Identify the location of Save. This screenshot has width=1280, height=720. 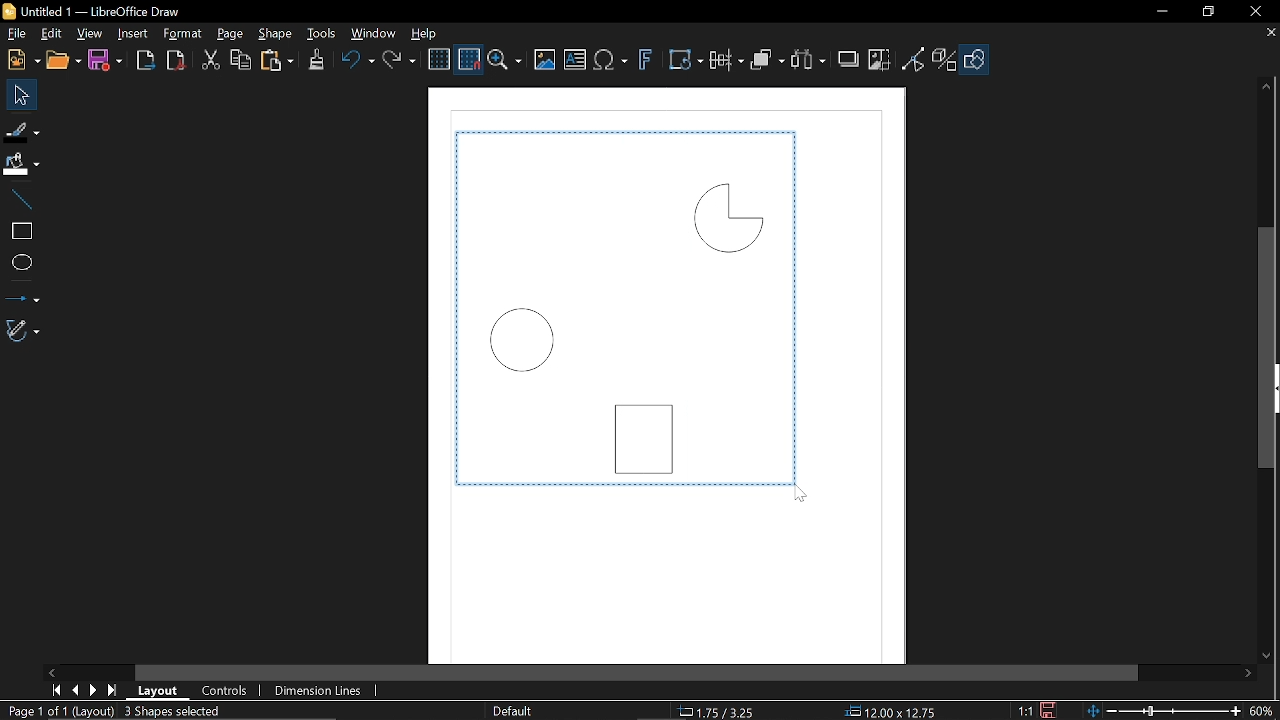
(1045, 710).